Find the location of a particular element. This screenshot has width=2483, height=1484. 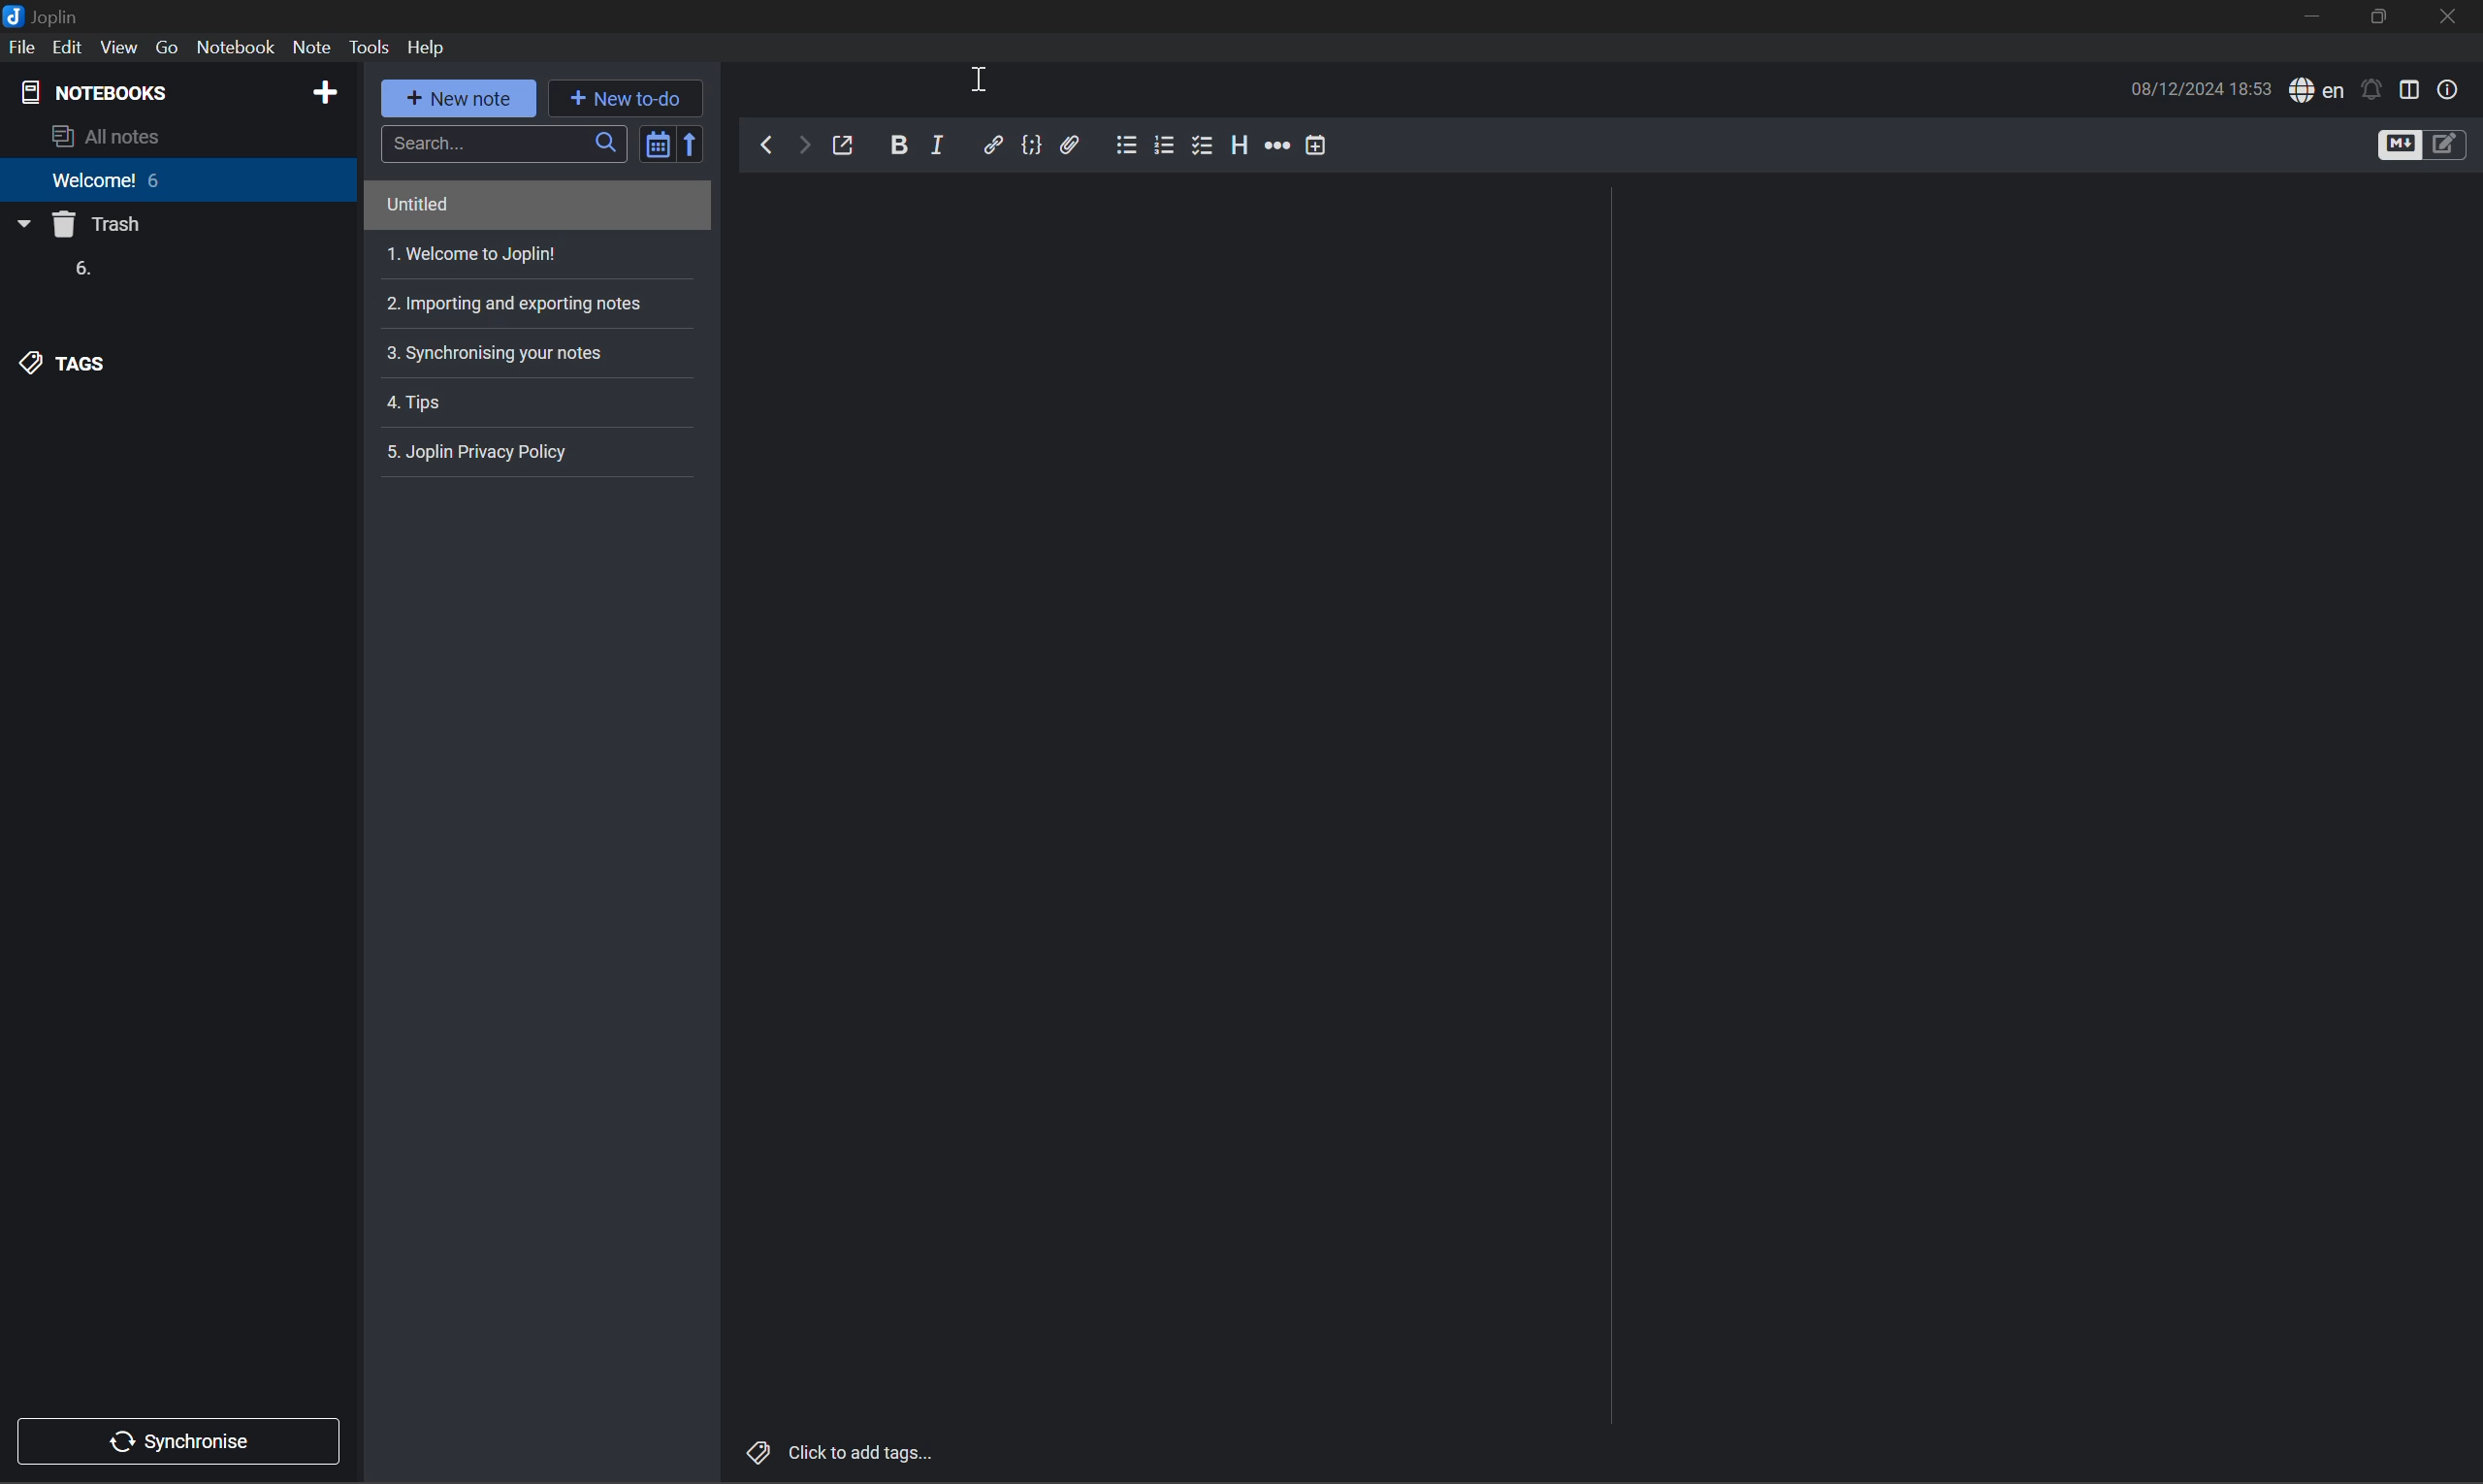

Drop Down is located at coordinates (22, 227).